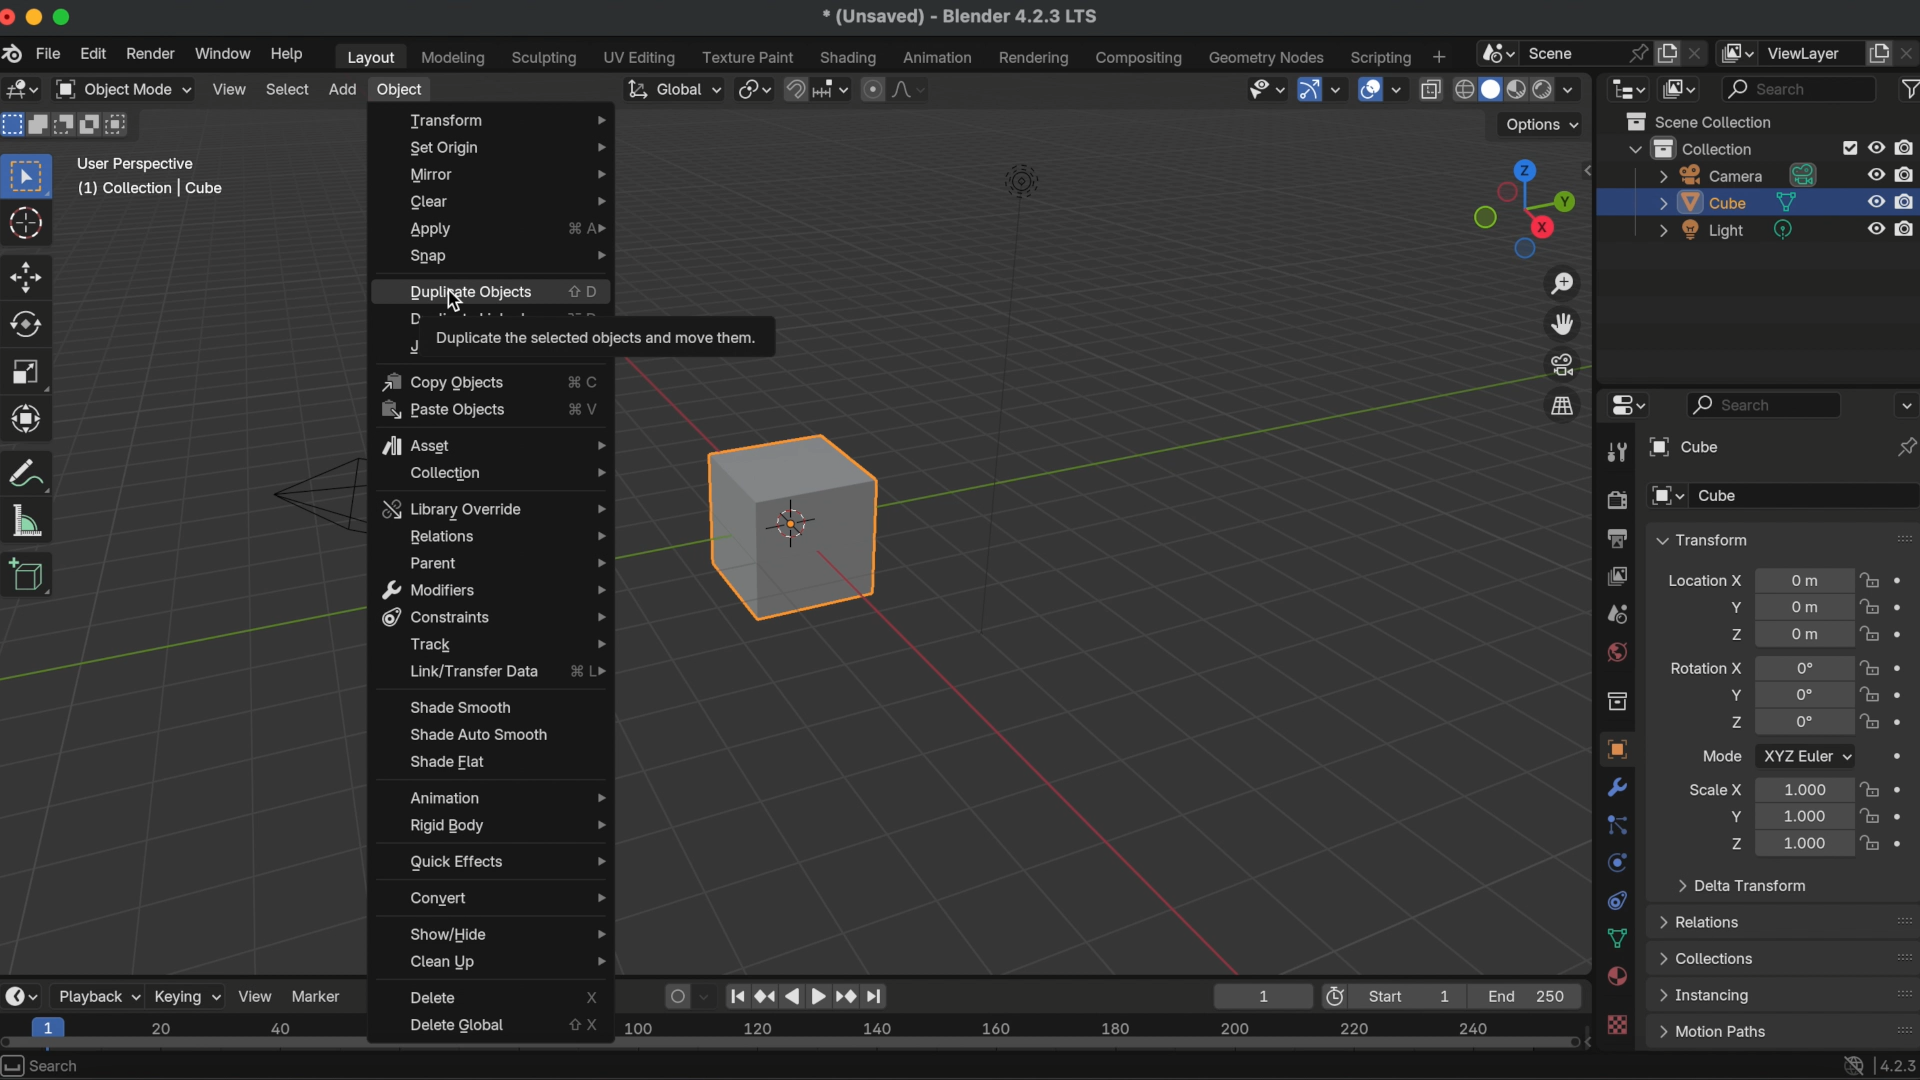 This screenshot has height=1080, width=1920. Describe the element at coordinates (641, 57) in the screenshot. I see `UV editing` at that location.